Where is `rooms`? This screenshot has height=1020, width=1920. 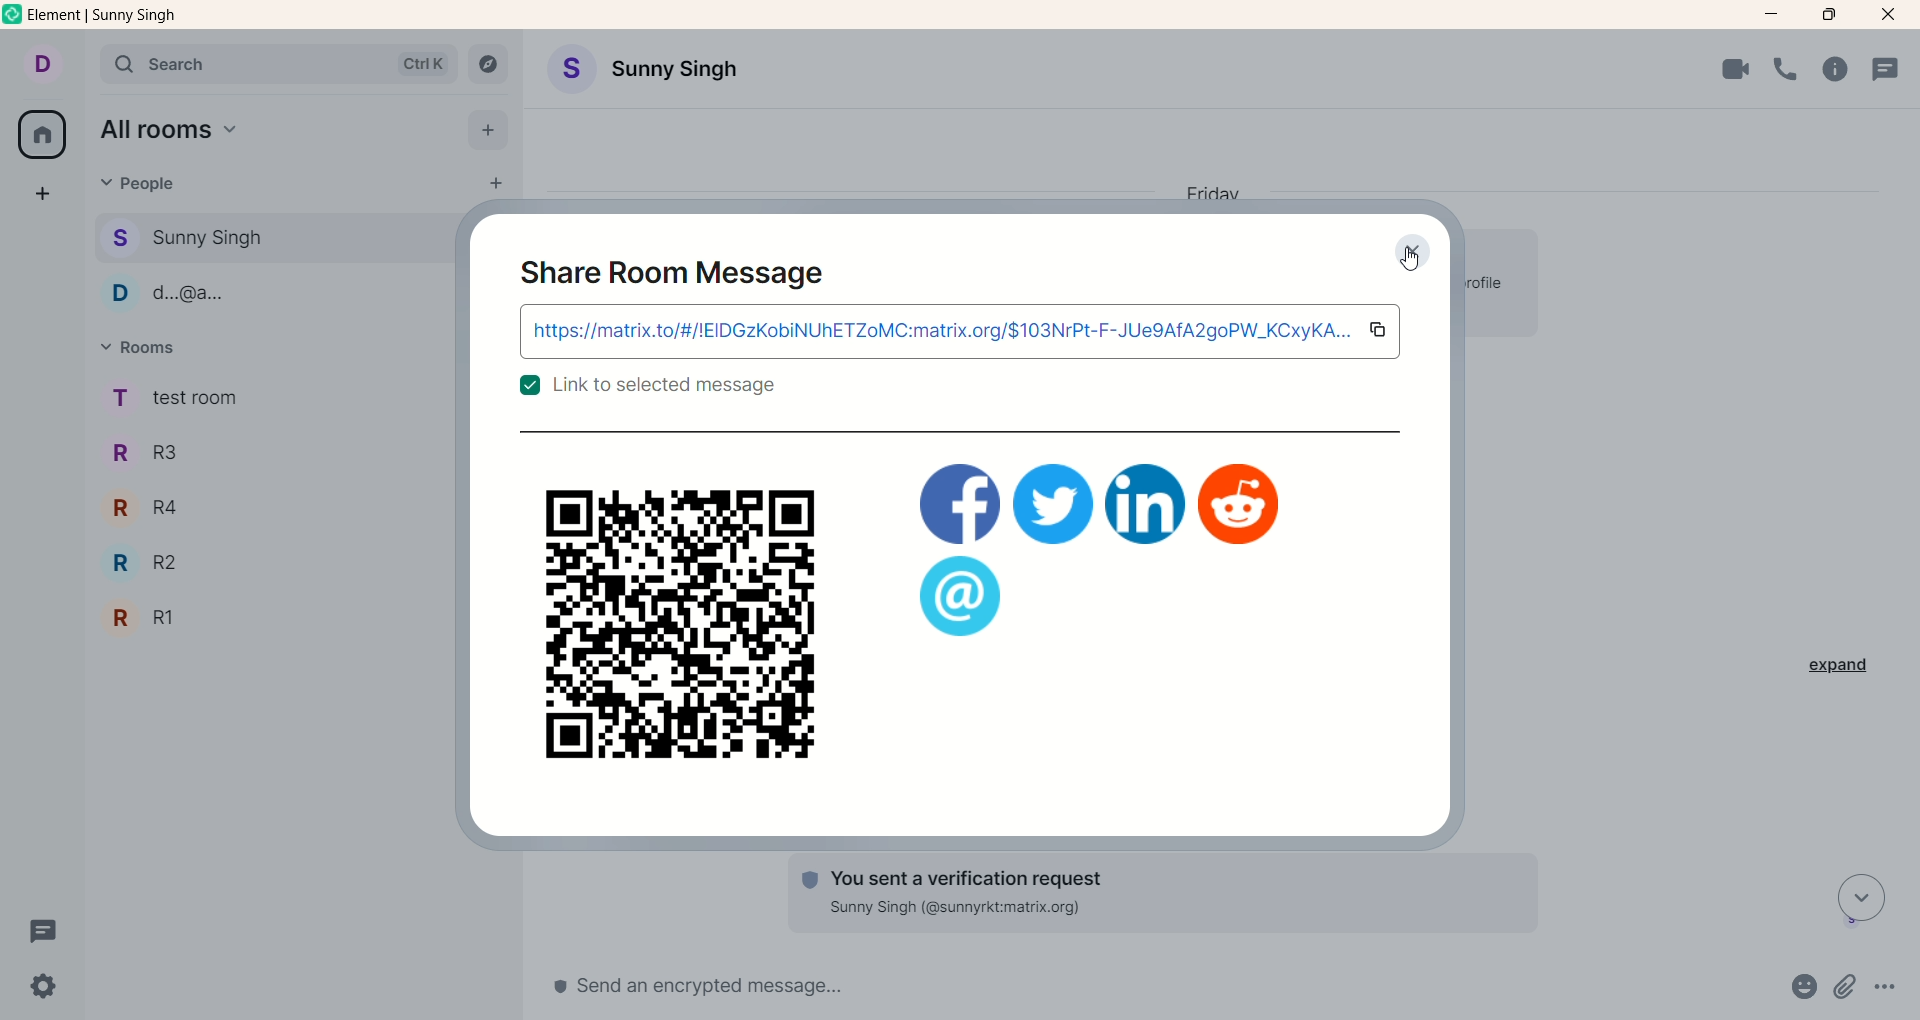
rooms is located at coordinates (177, 396).